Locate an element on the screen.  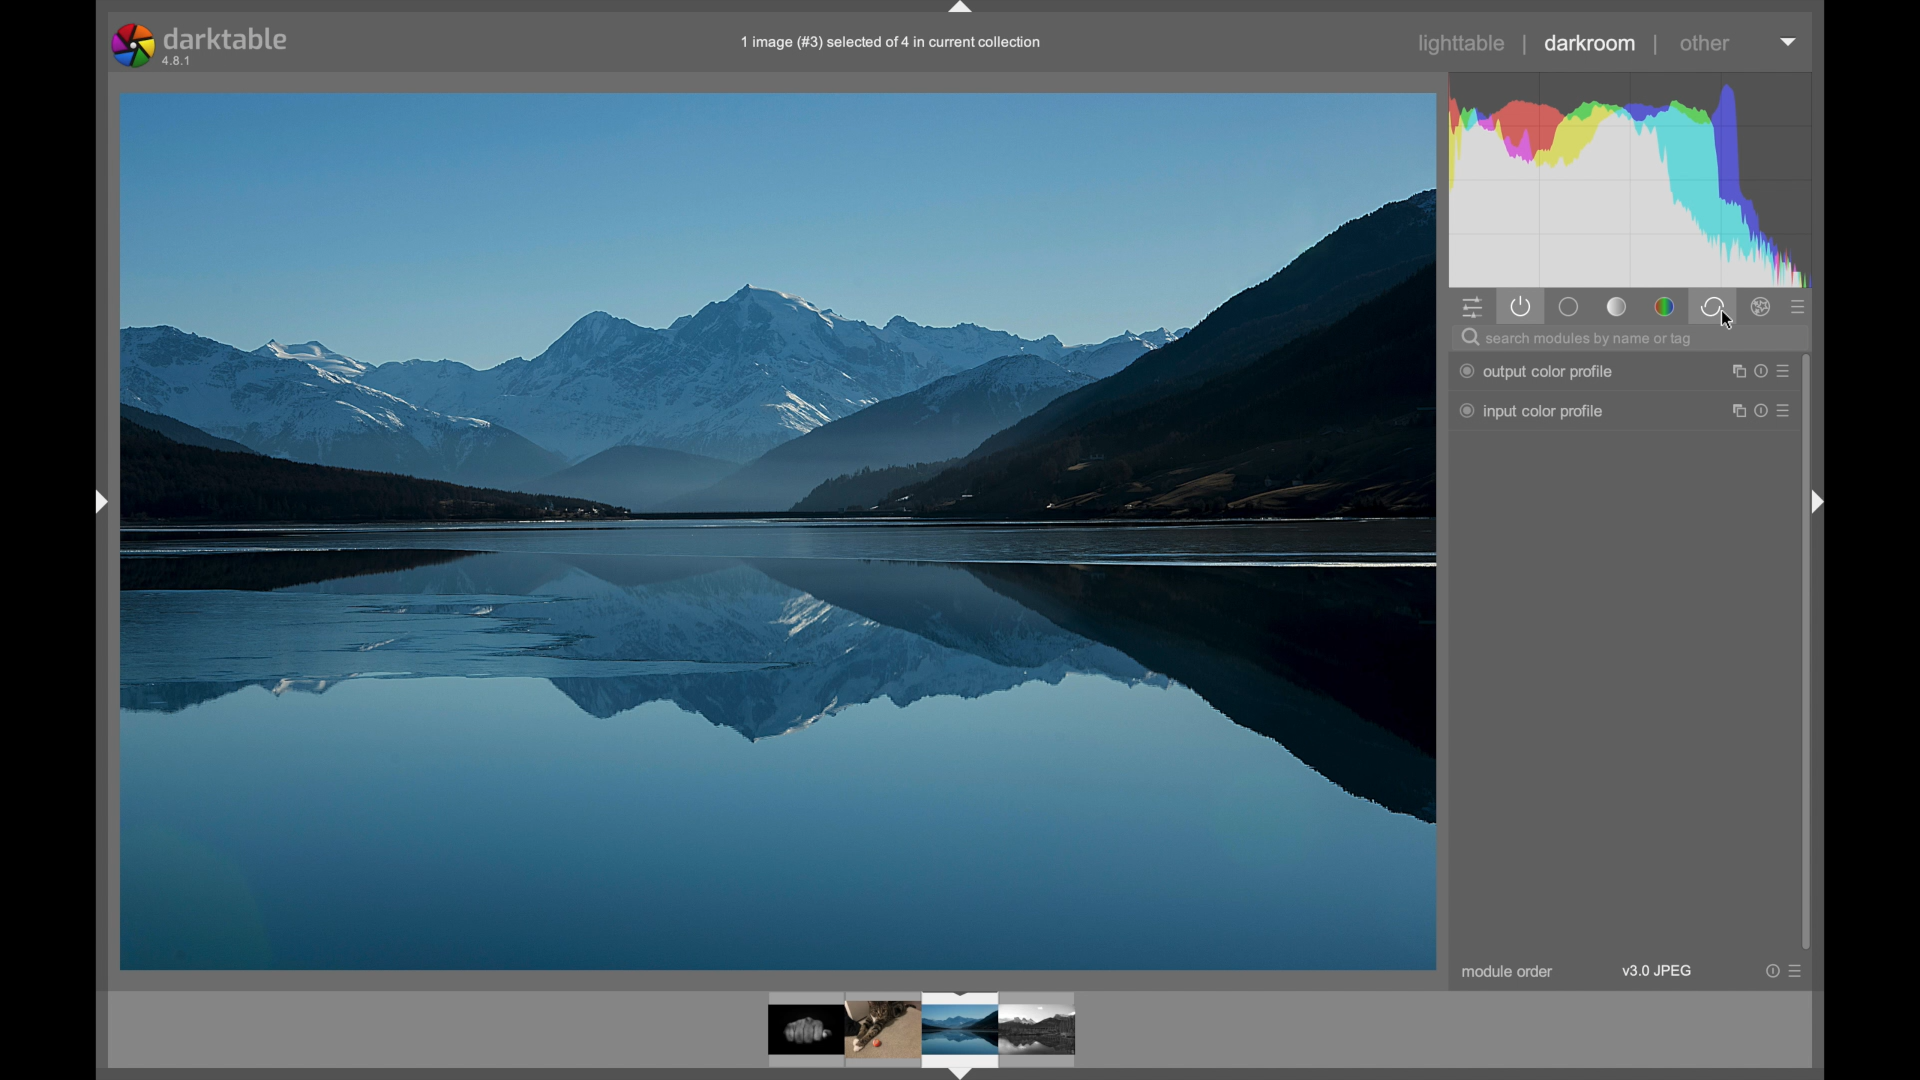
photo is located at coordinates (778, 529).